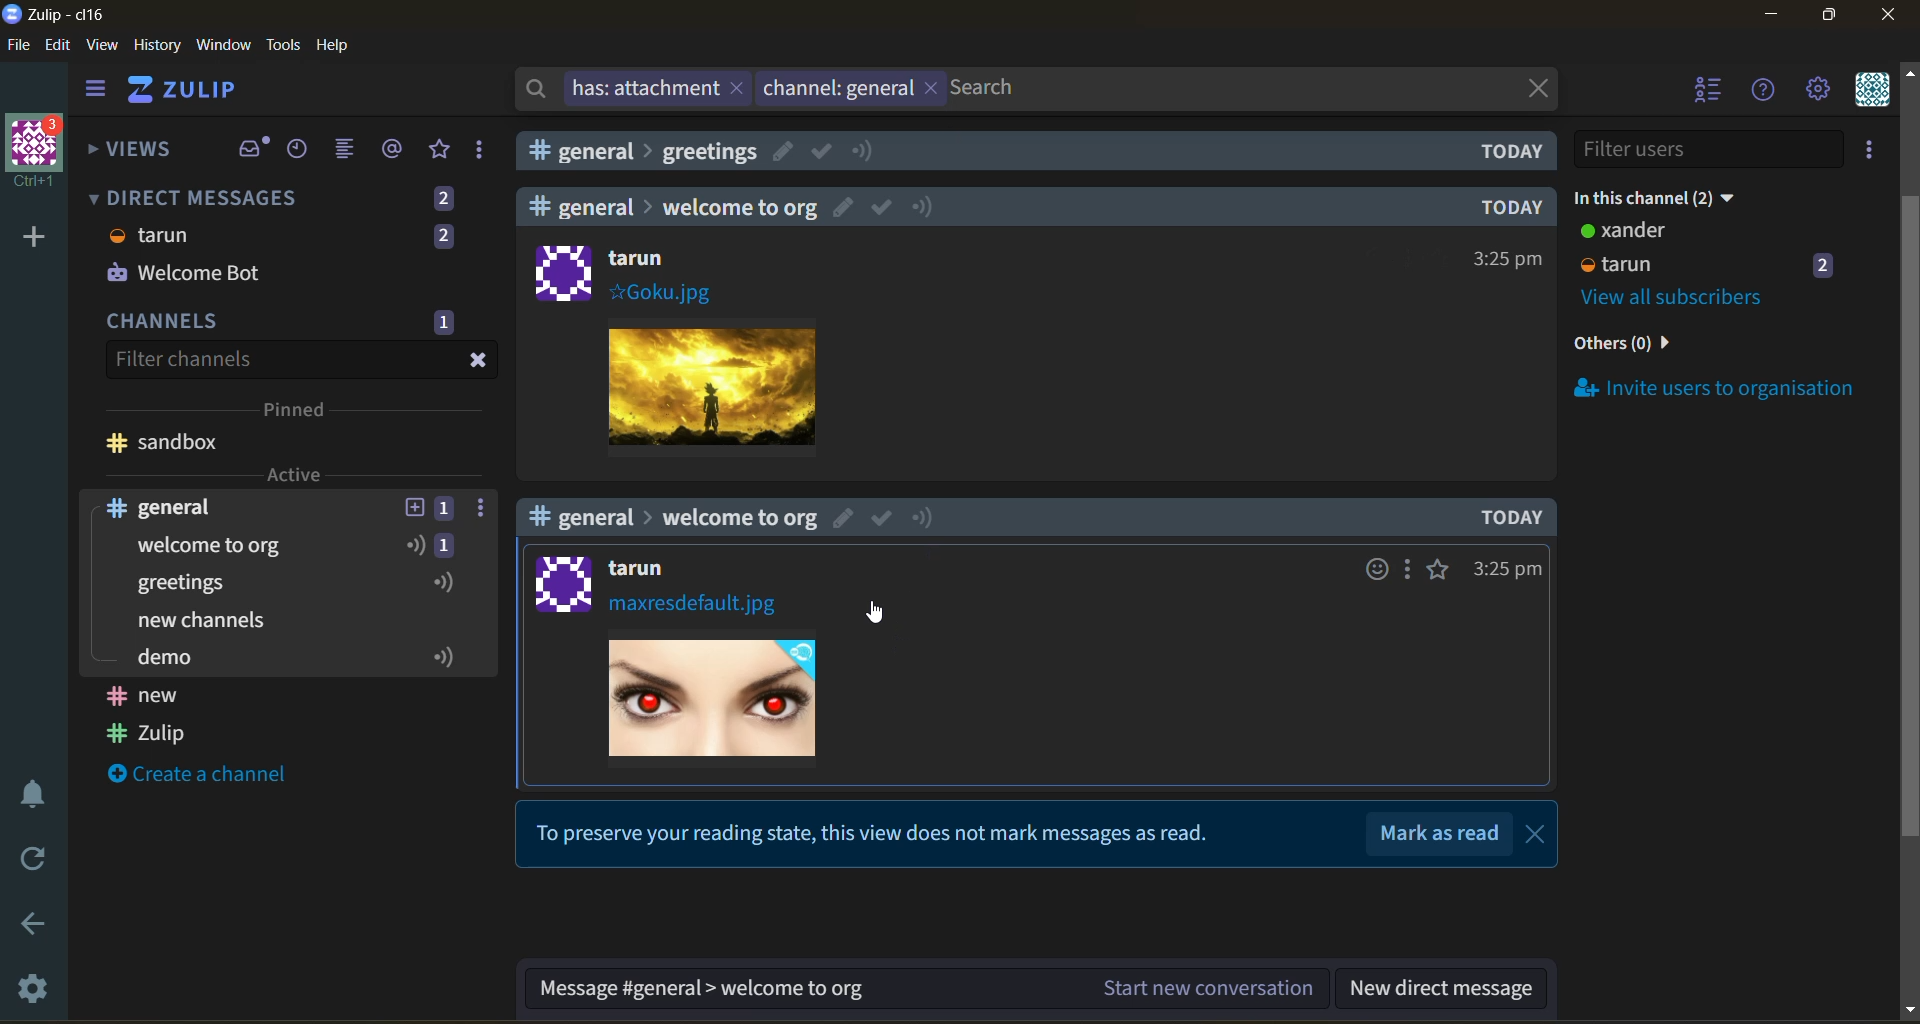  What do you see at coordinates (223, 45) in the screenshot?
I see `window` at bounding box center [223, 45].